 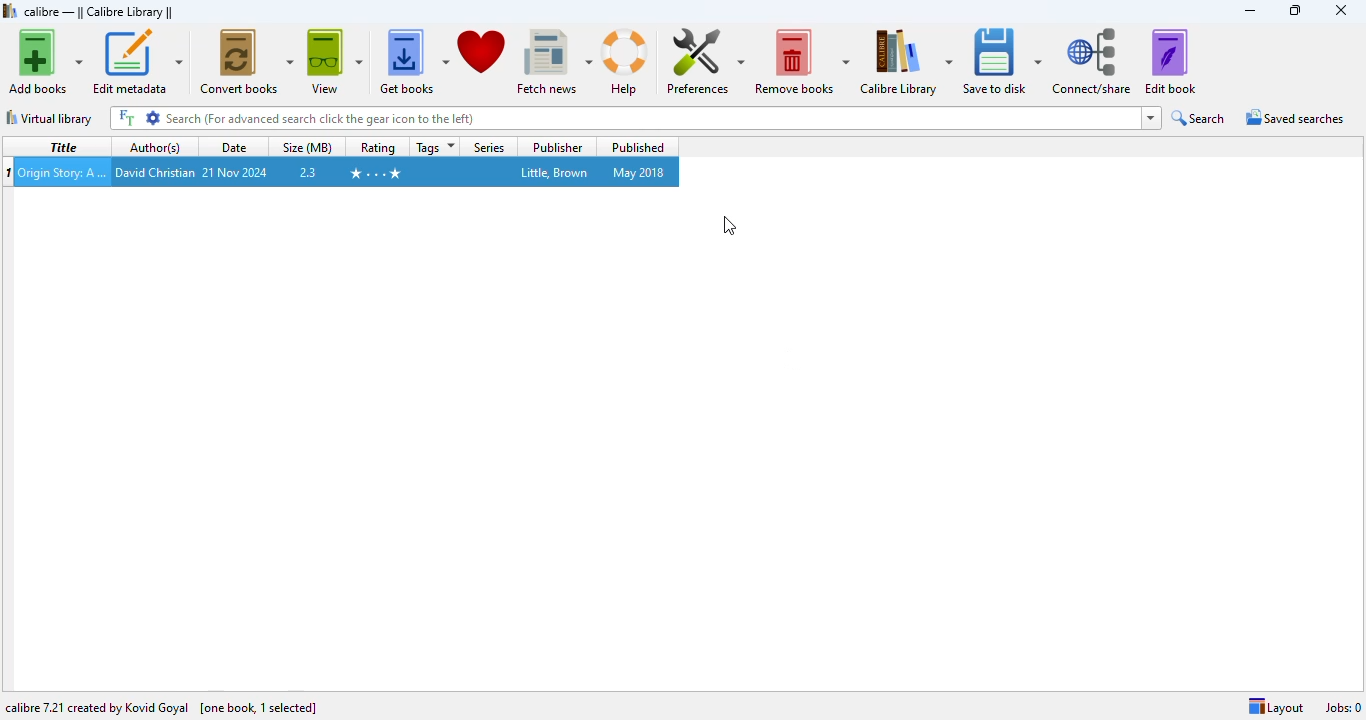 What do you see at coordinates (1341, 9) in the screenshot?
I see `close` at bounding box center [1341, 9].